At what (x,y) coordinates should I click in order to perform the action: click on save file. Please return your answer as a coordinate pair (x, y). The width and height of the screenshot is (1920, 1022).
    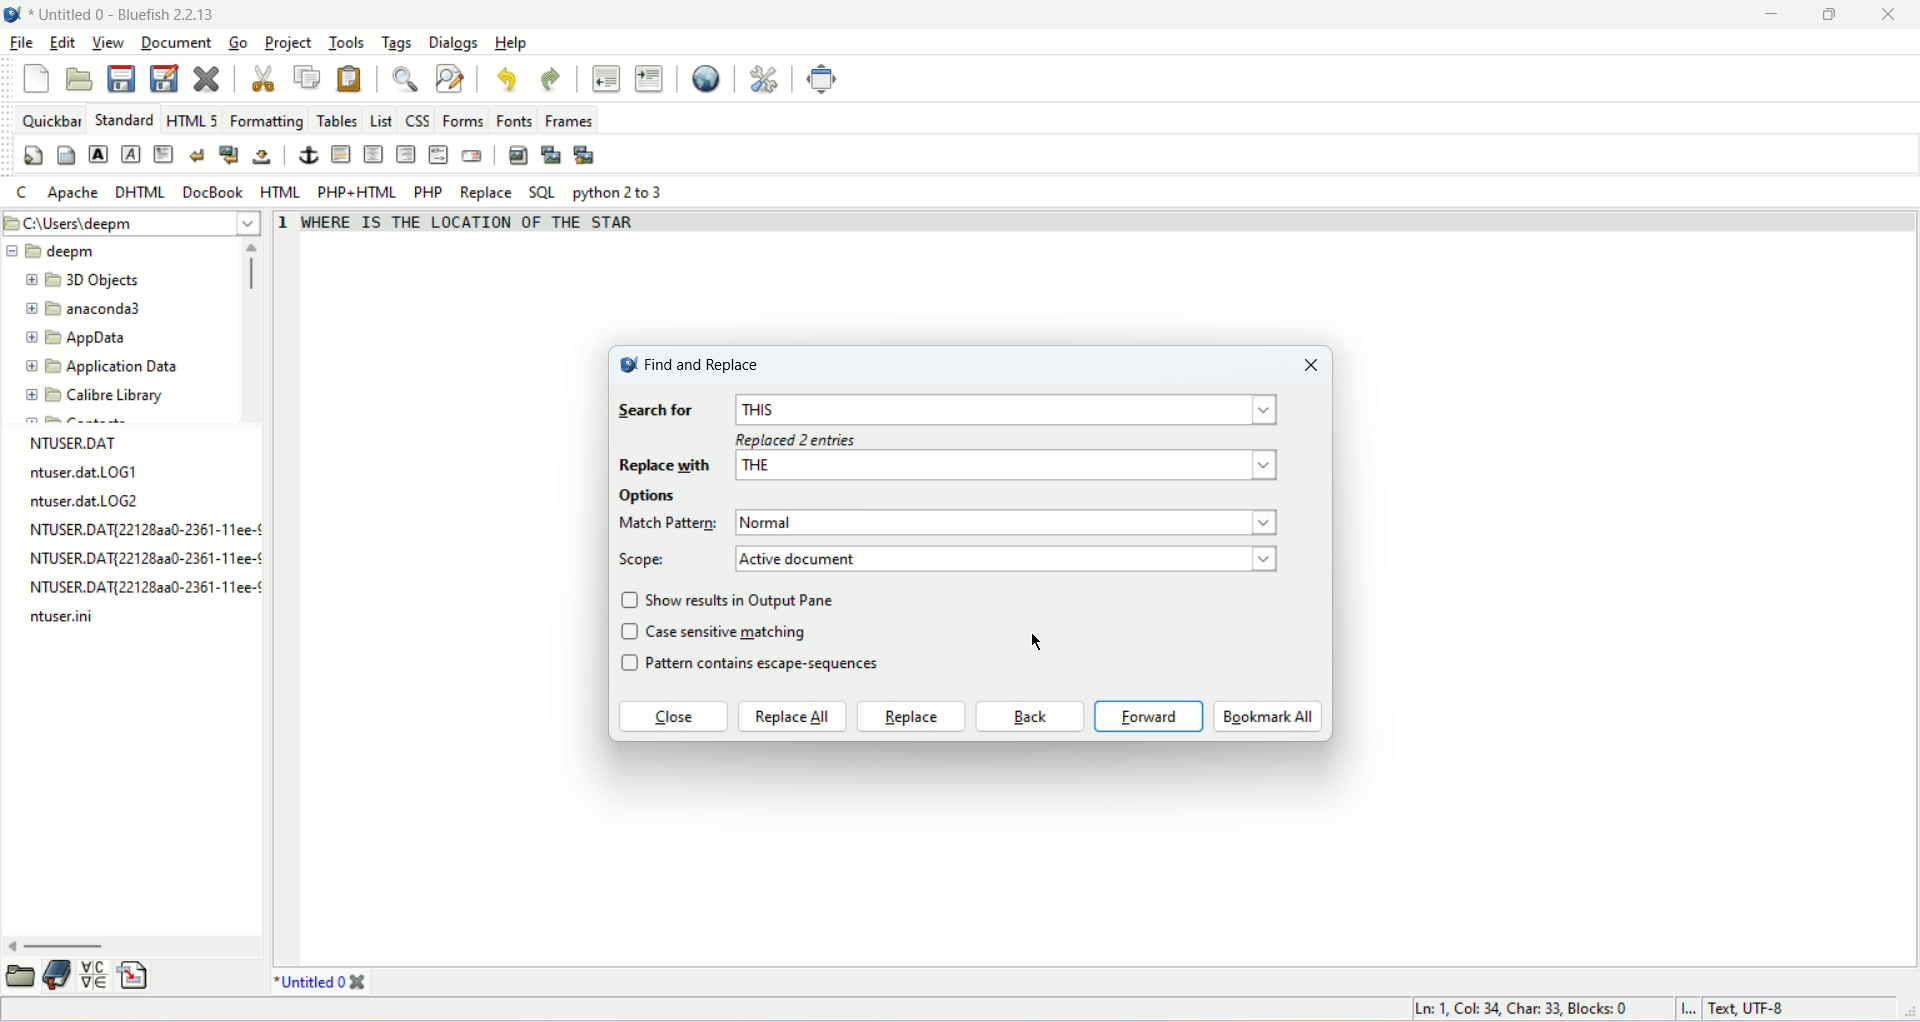
    Looking at the image, I should click on (124, 79).